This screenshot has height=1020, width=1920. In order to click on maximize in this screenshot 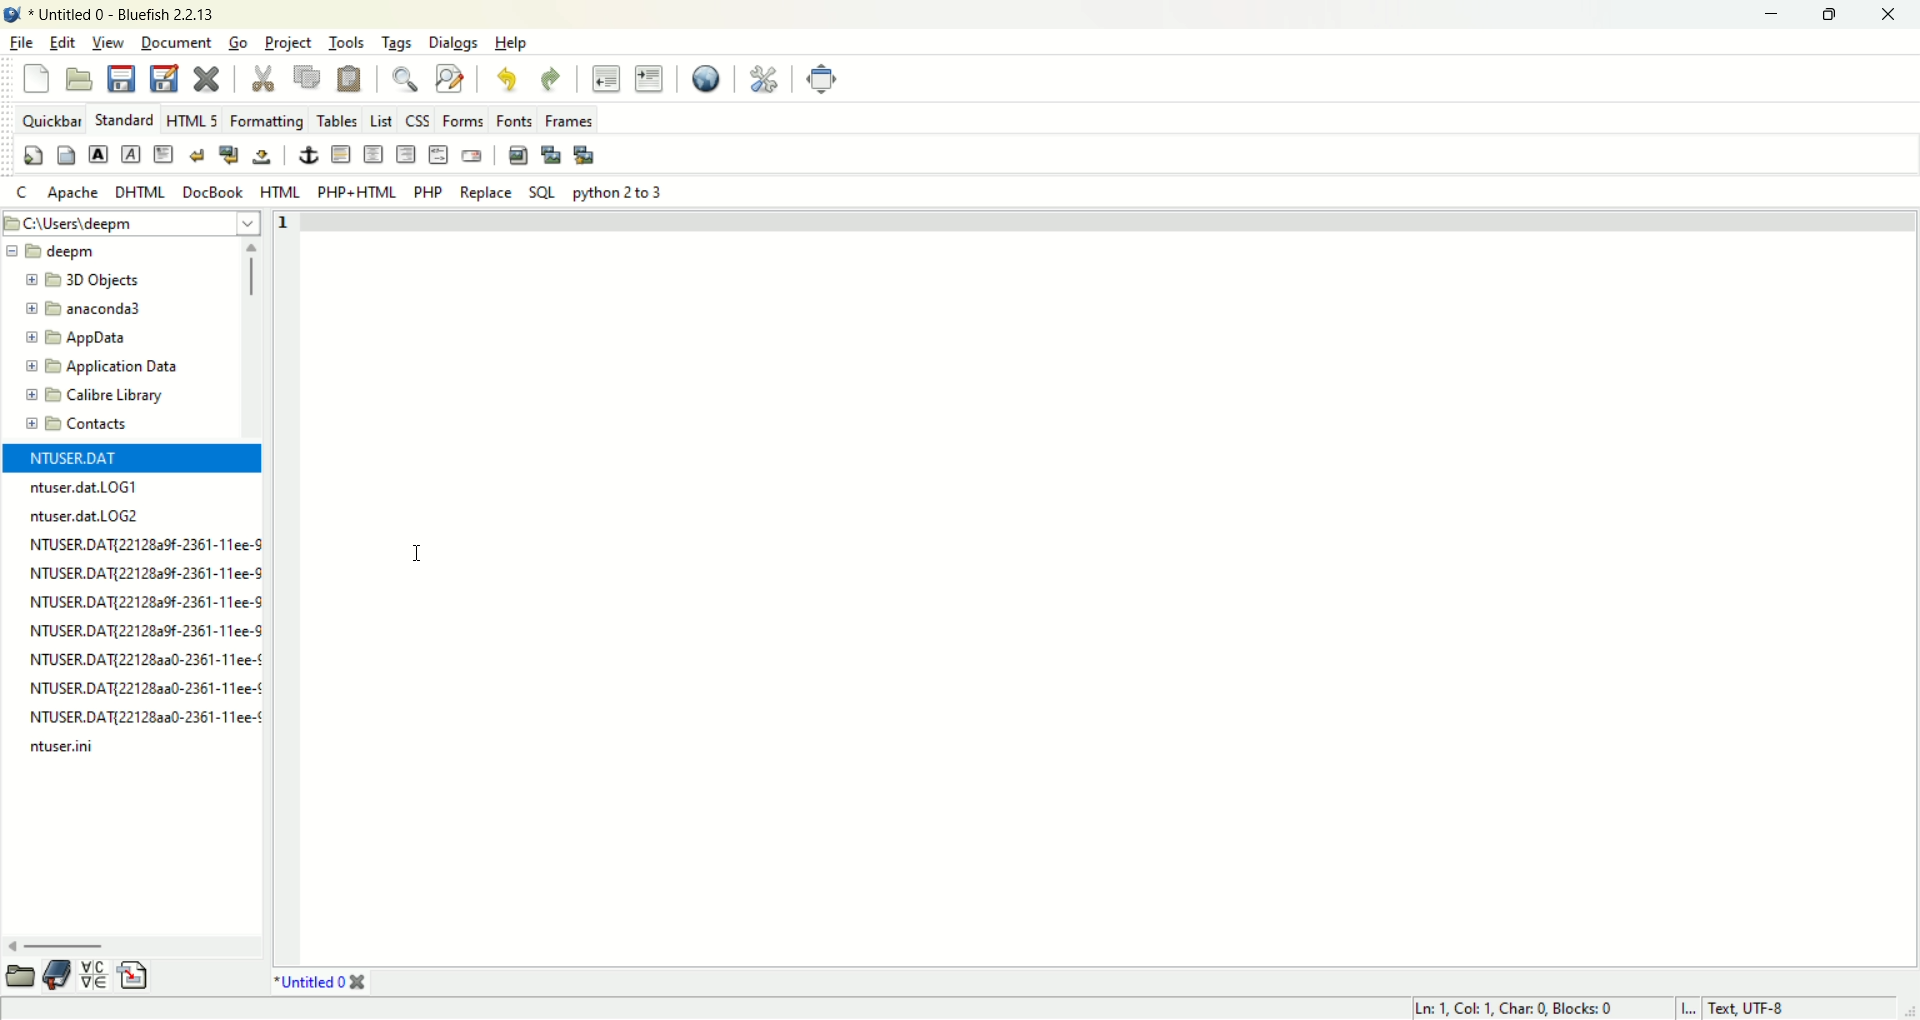, I will do `click(1839, 15)`.